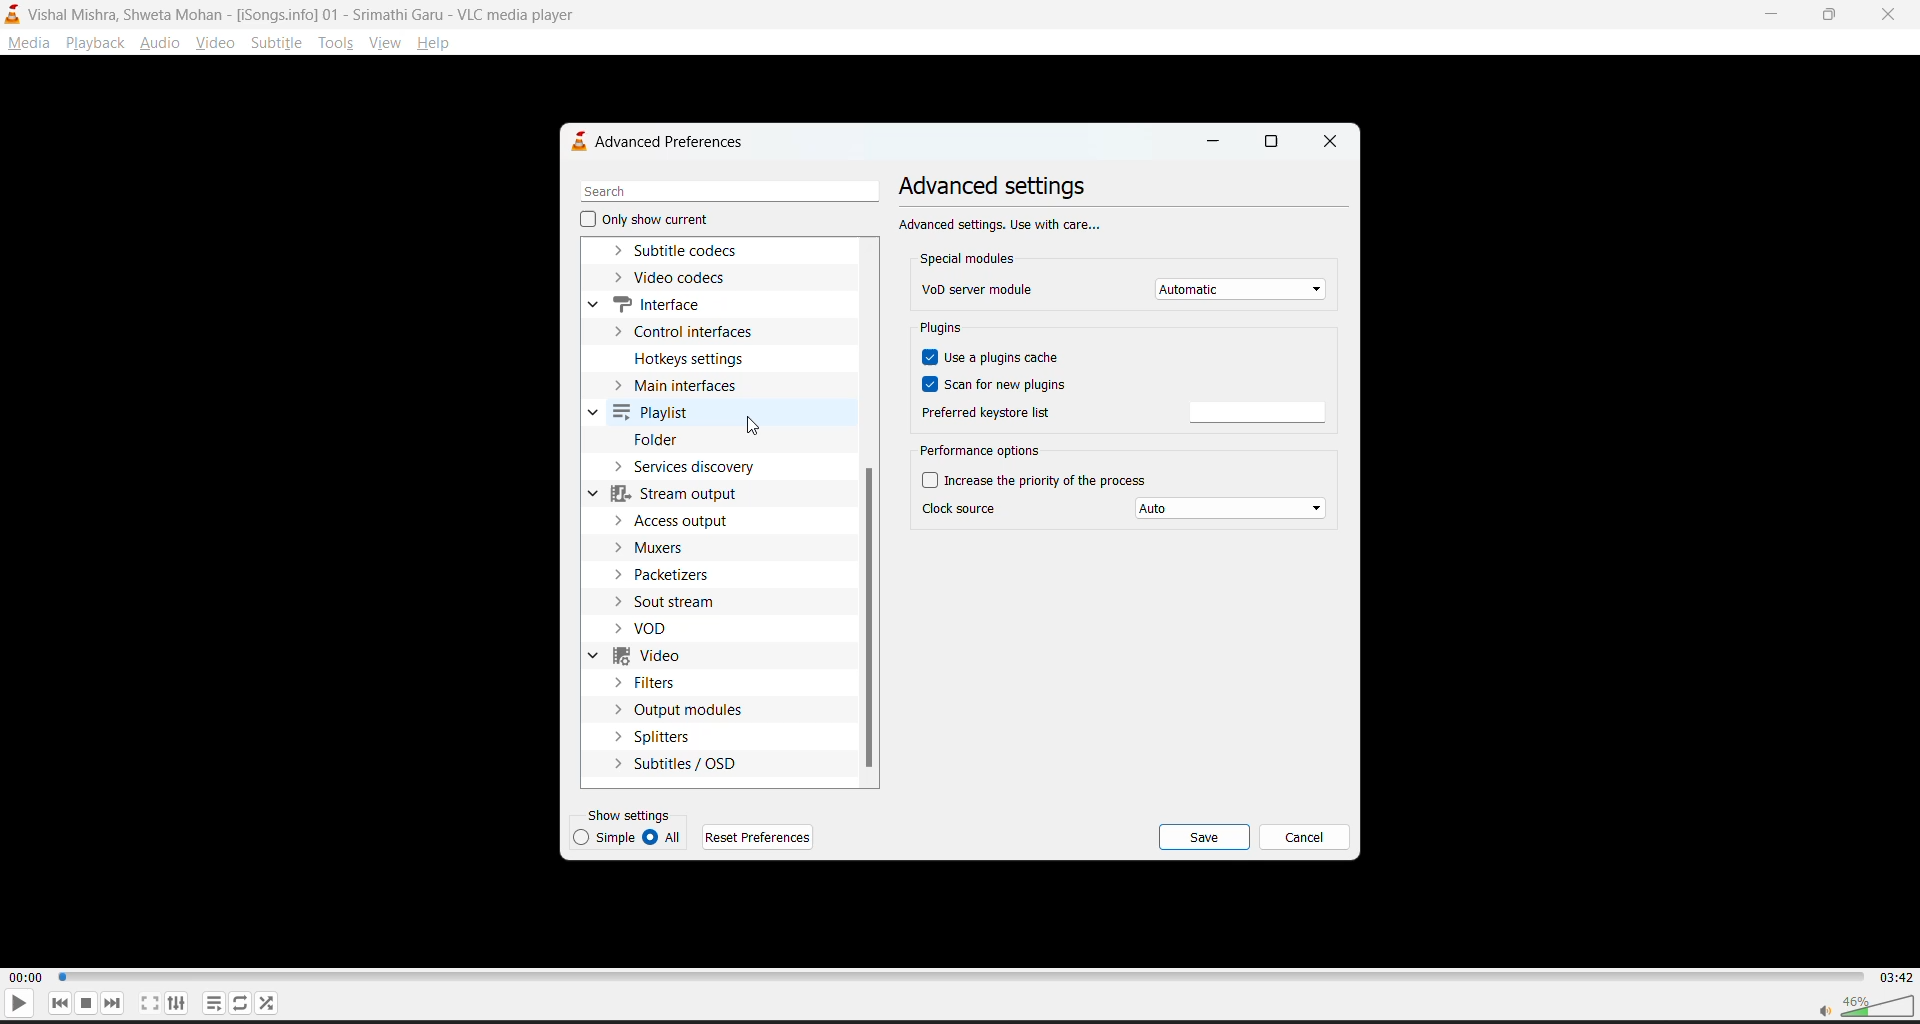 The image size is (1920, 1024). What do you see at coordinates (1232, 511) in the screenshot?
I see `auto` at bounding box center [1232, 511].